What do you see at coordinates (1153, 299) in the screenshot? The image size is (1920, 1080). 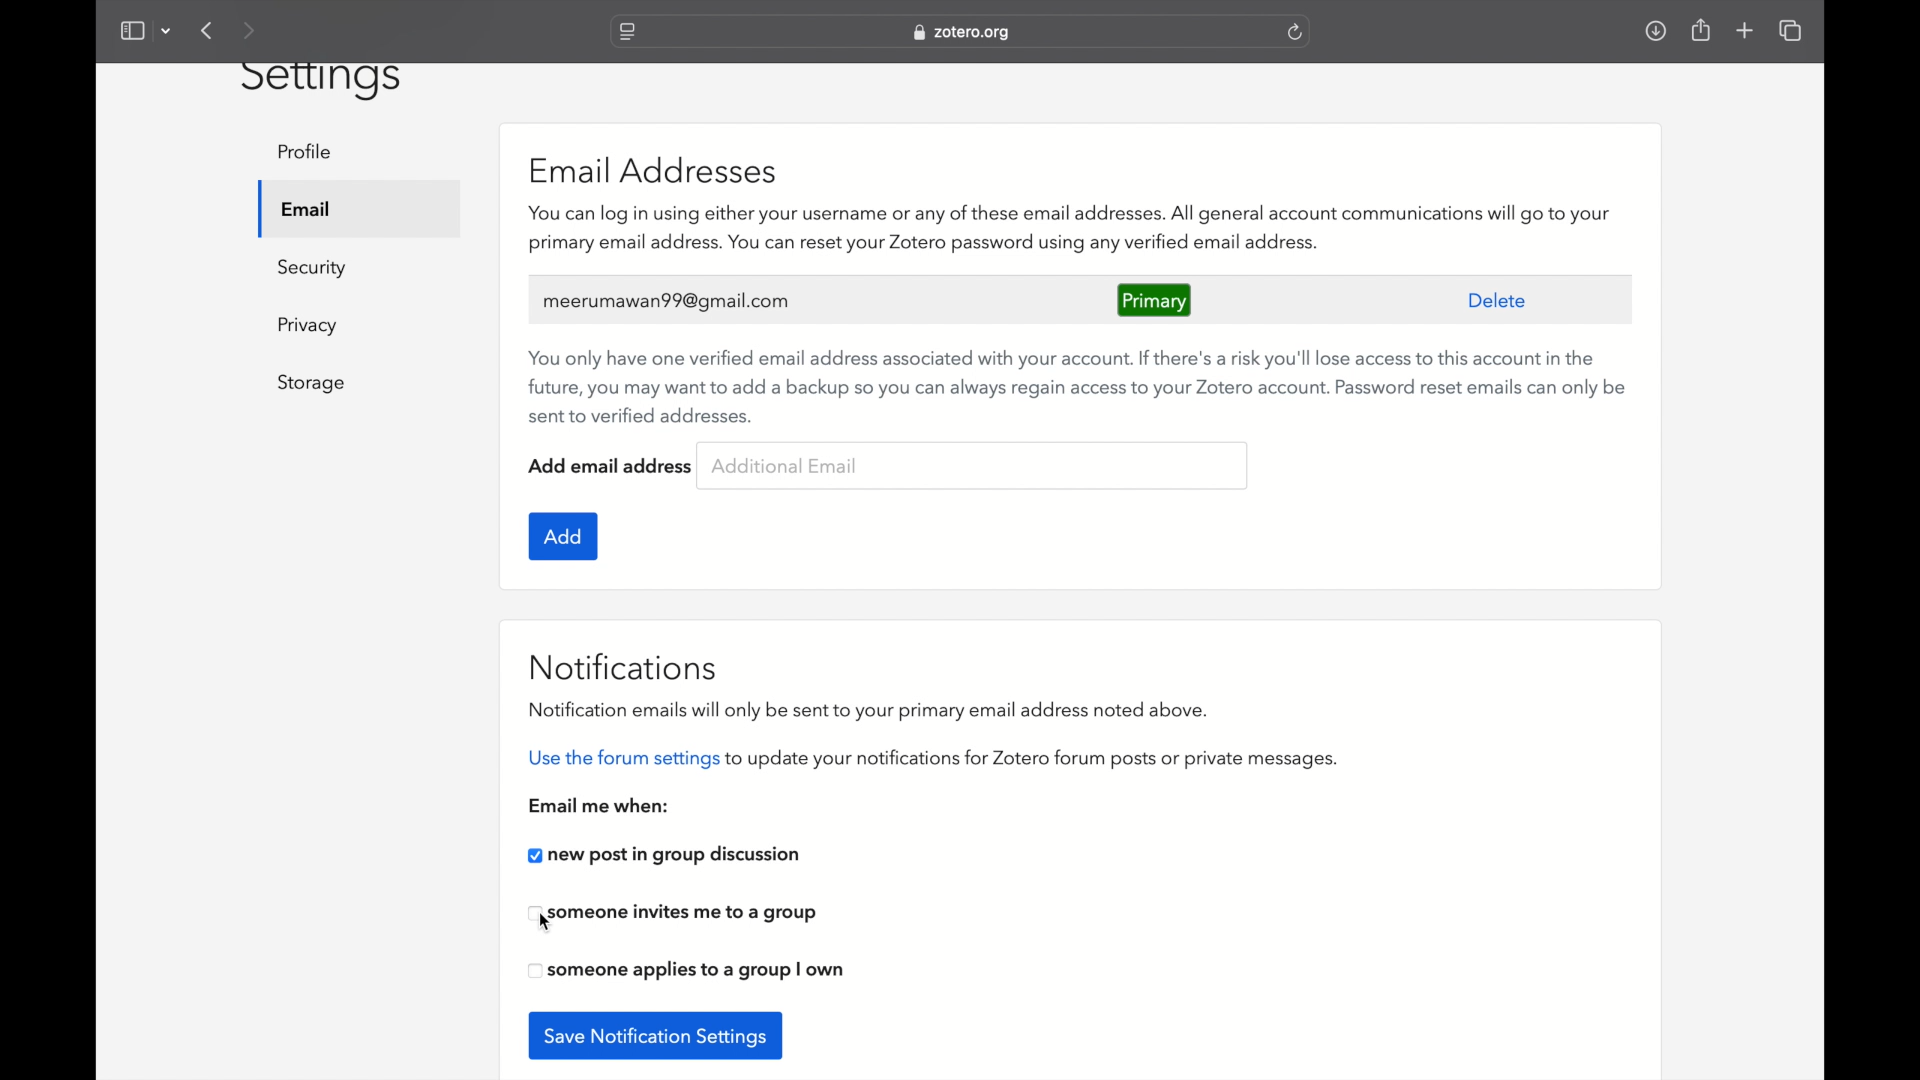 I see `primary` at bounding box center [1153, 299].